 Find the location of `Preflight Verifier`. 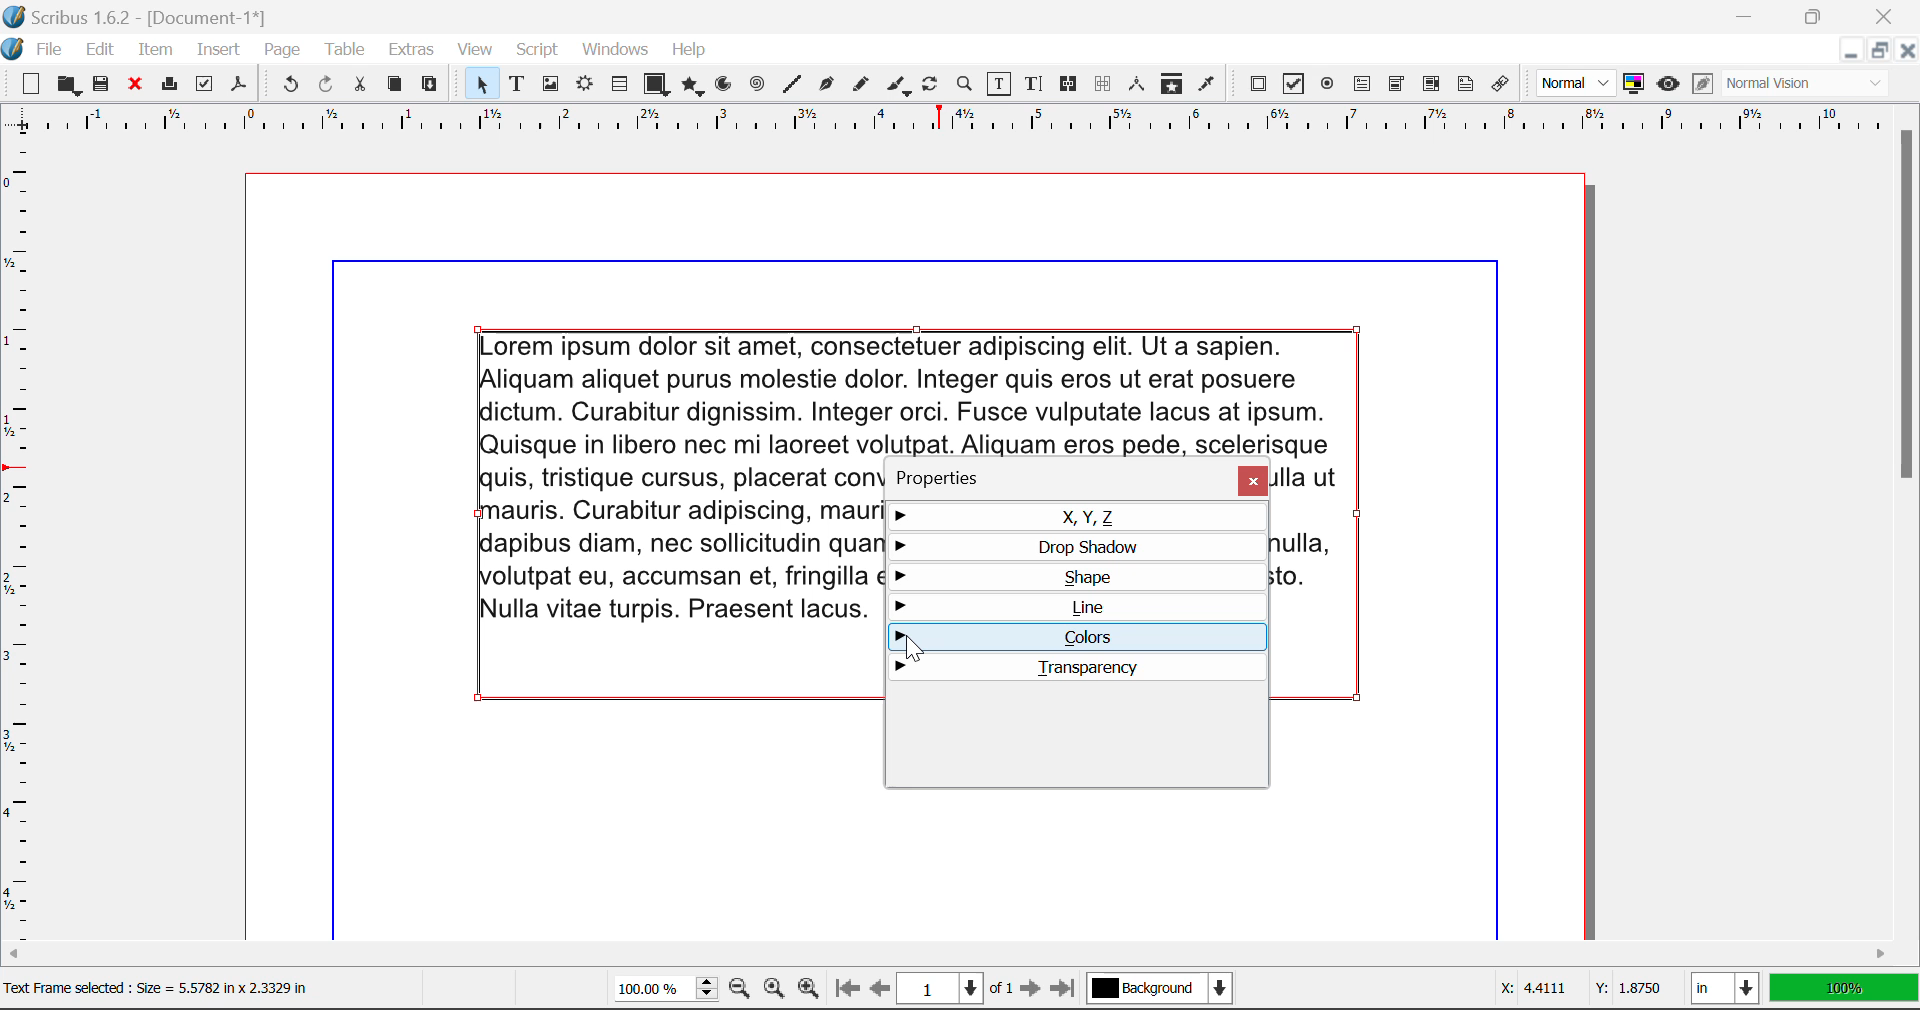

Preflight Verifier is located at coordinates (204, 87).